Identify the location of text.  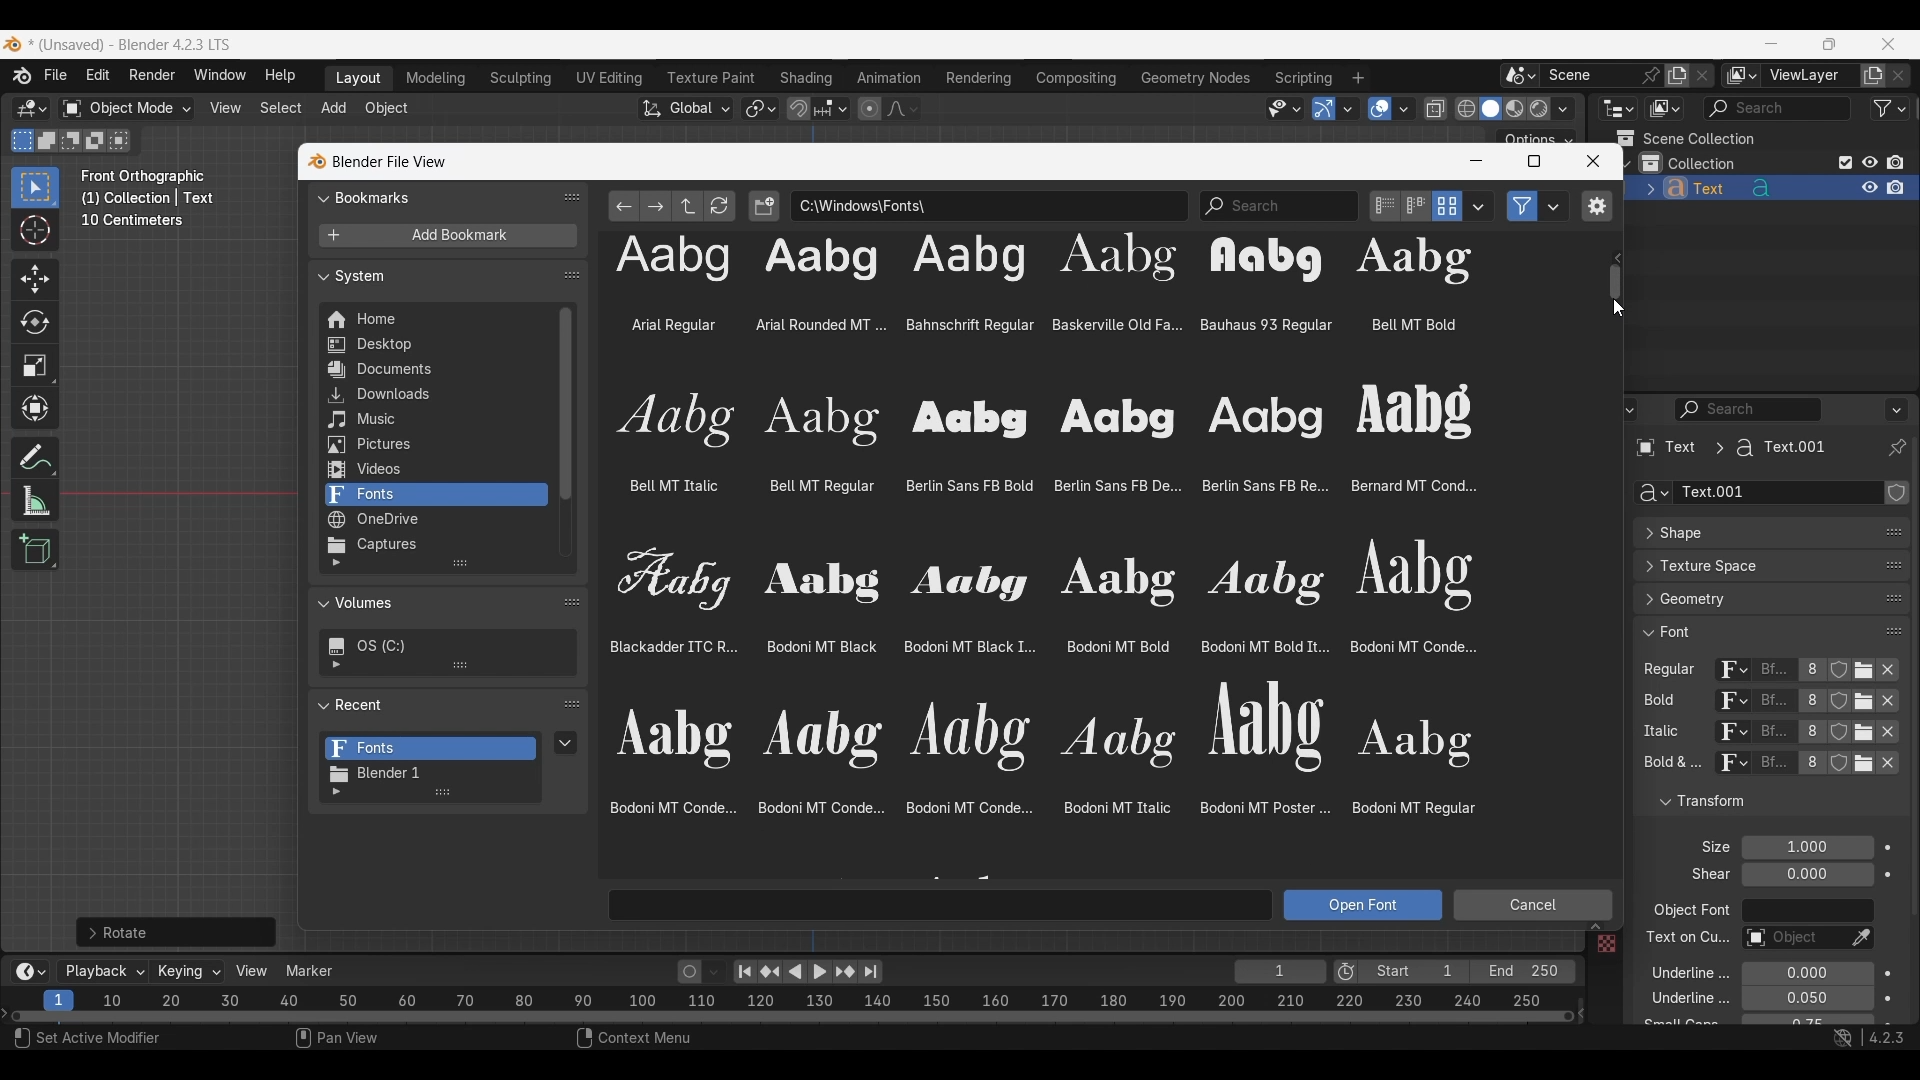
(1705, 875).